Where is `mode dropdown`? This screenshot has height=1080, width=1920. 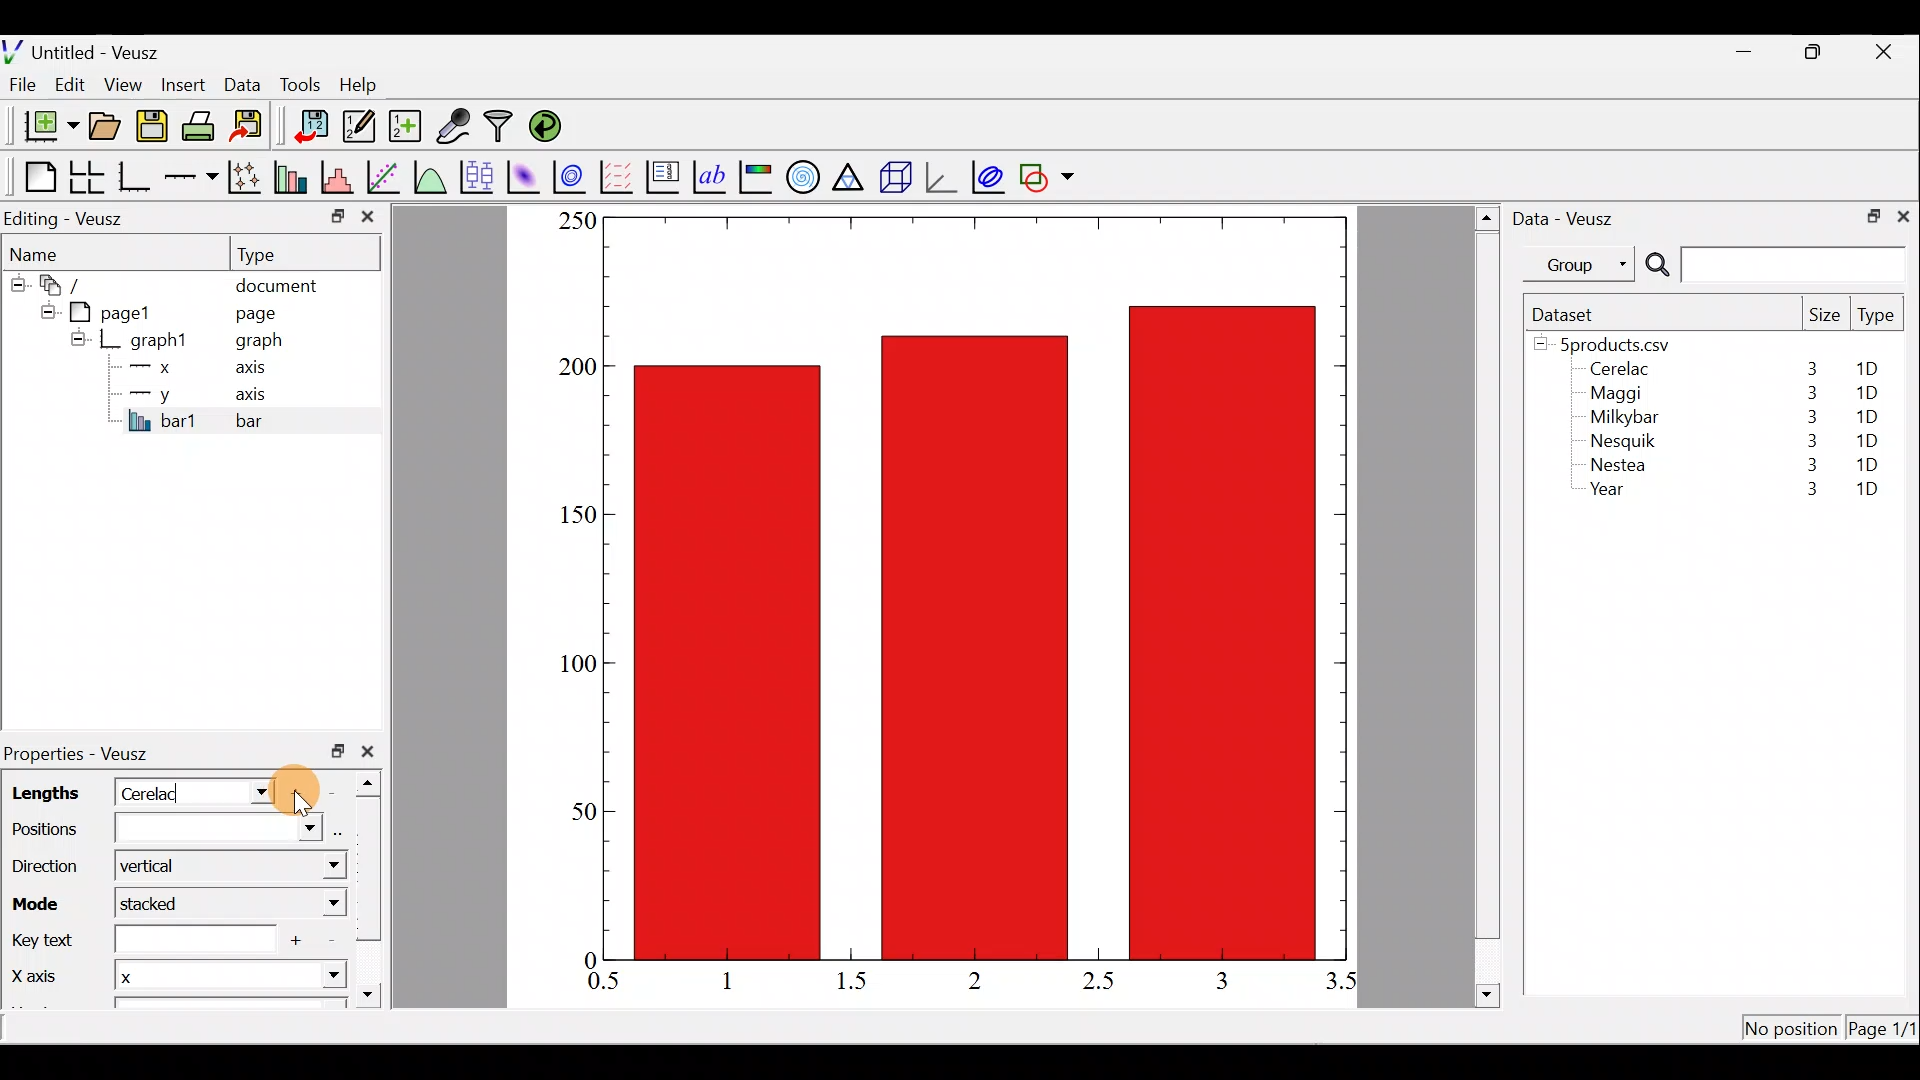
mode dropdown is located at coordinates (314, 905).